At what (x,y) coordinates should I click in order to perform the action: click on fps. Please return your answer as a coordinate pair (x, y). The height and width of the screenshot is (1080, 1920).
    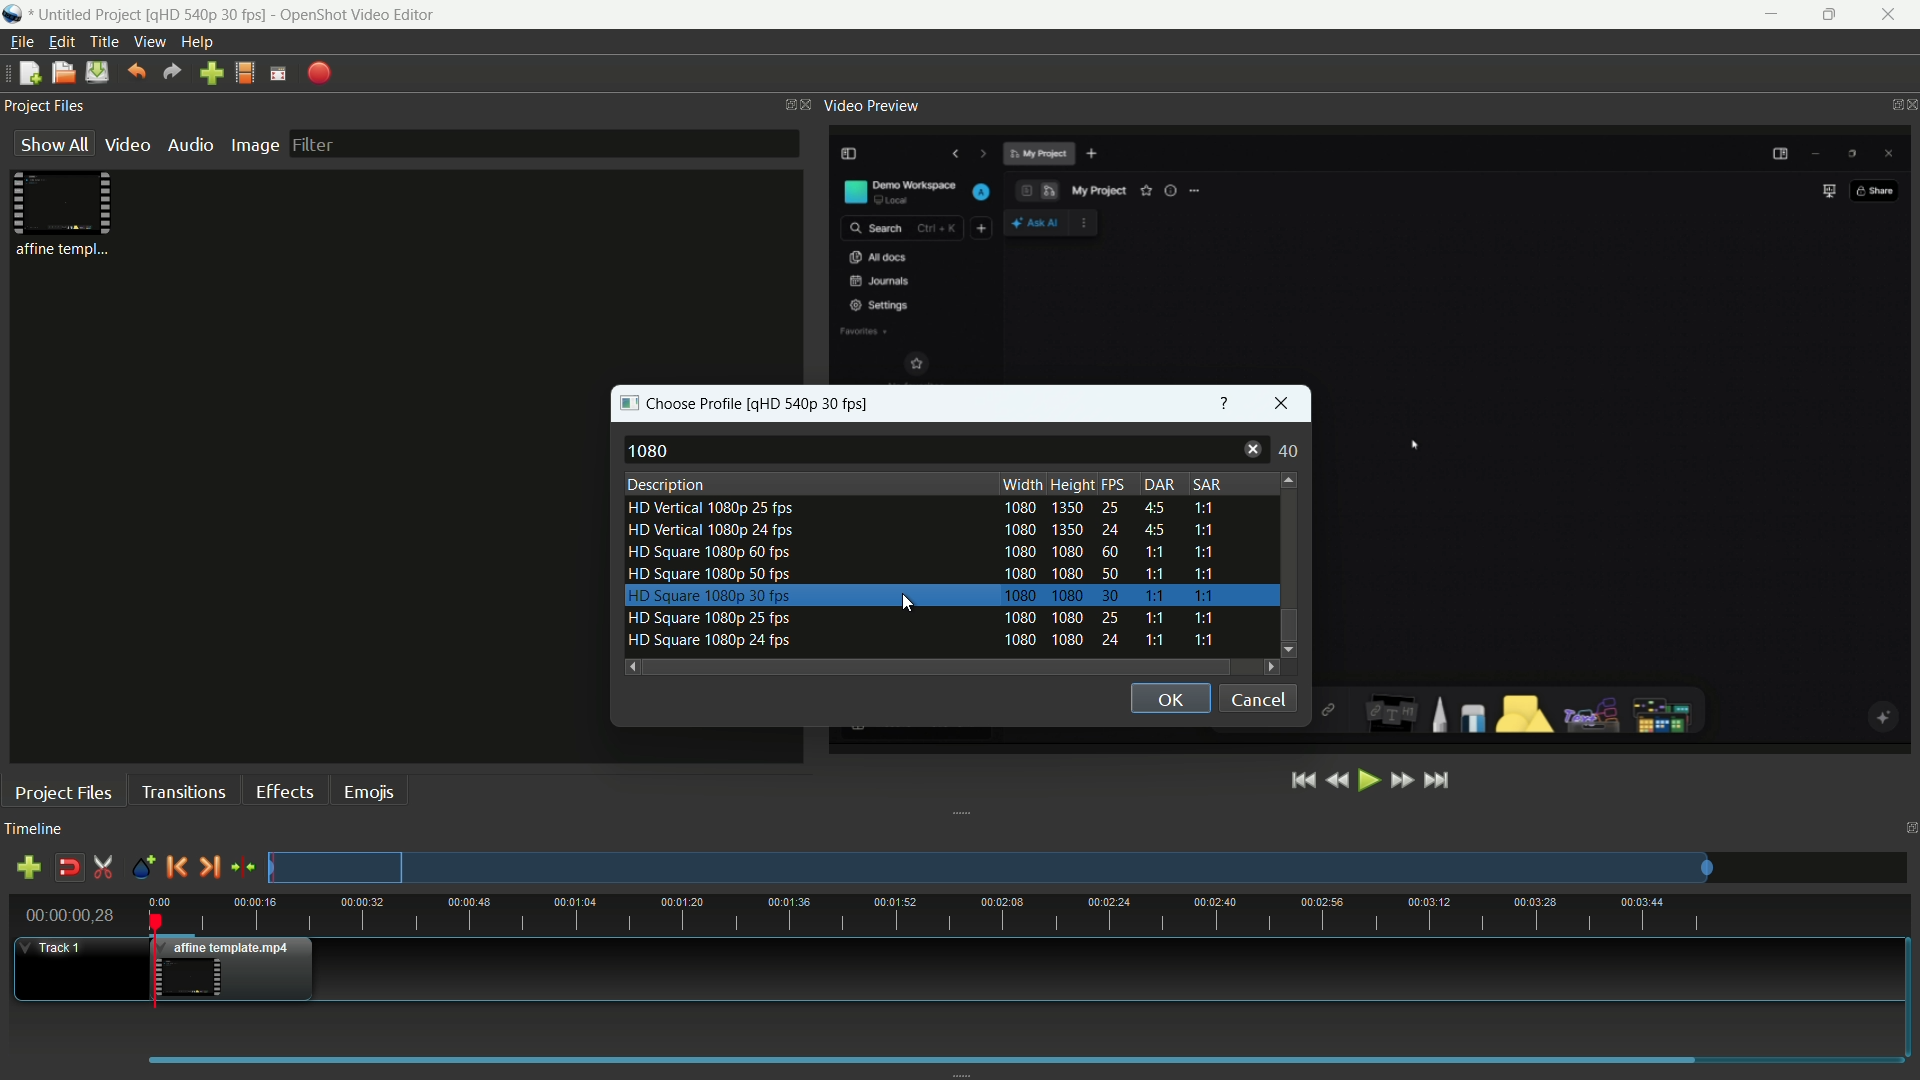
    Looking at the image, I should click on (1119, 485).